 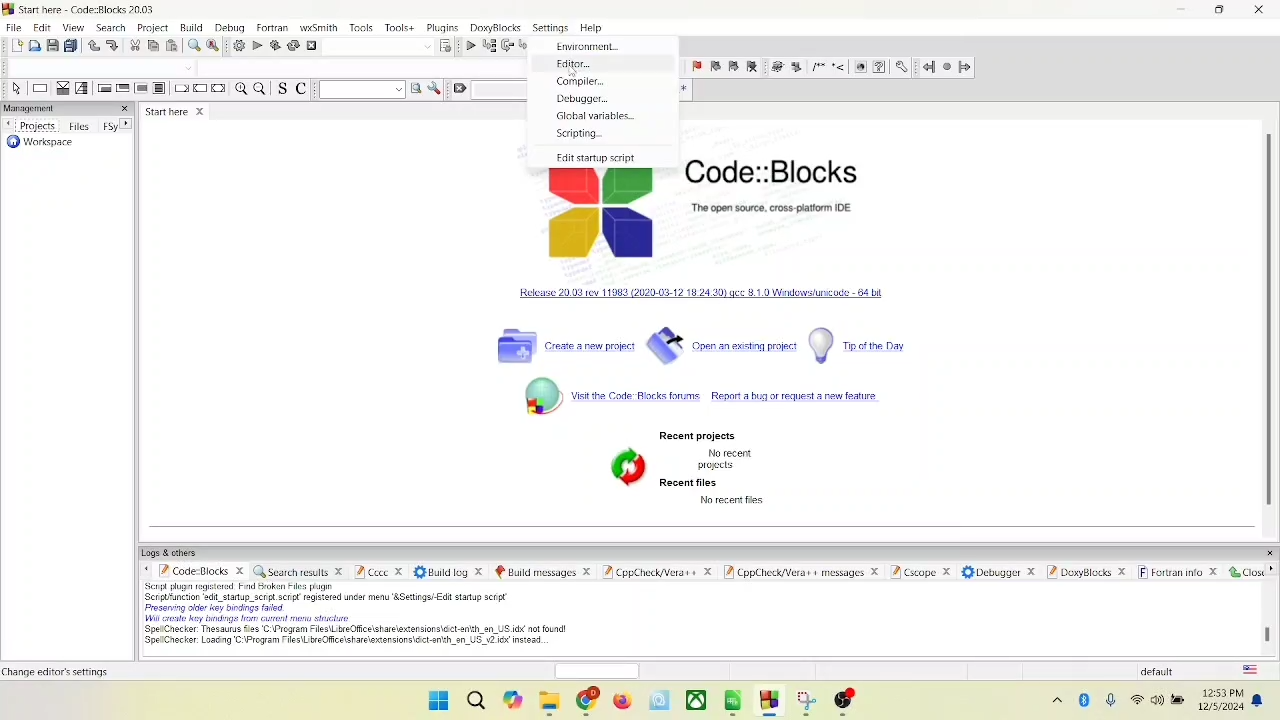 I want to click on search, so click(x=110, y=27).